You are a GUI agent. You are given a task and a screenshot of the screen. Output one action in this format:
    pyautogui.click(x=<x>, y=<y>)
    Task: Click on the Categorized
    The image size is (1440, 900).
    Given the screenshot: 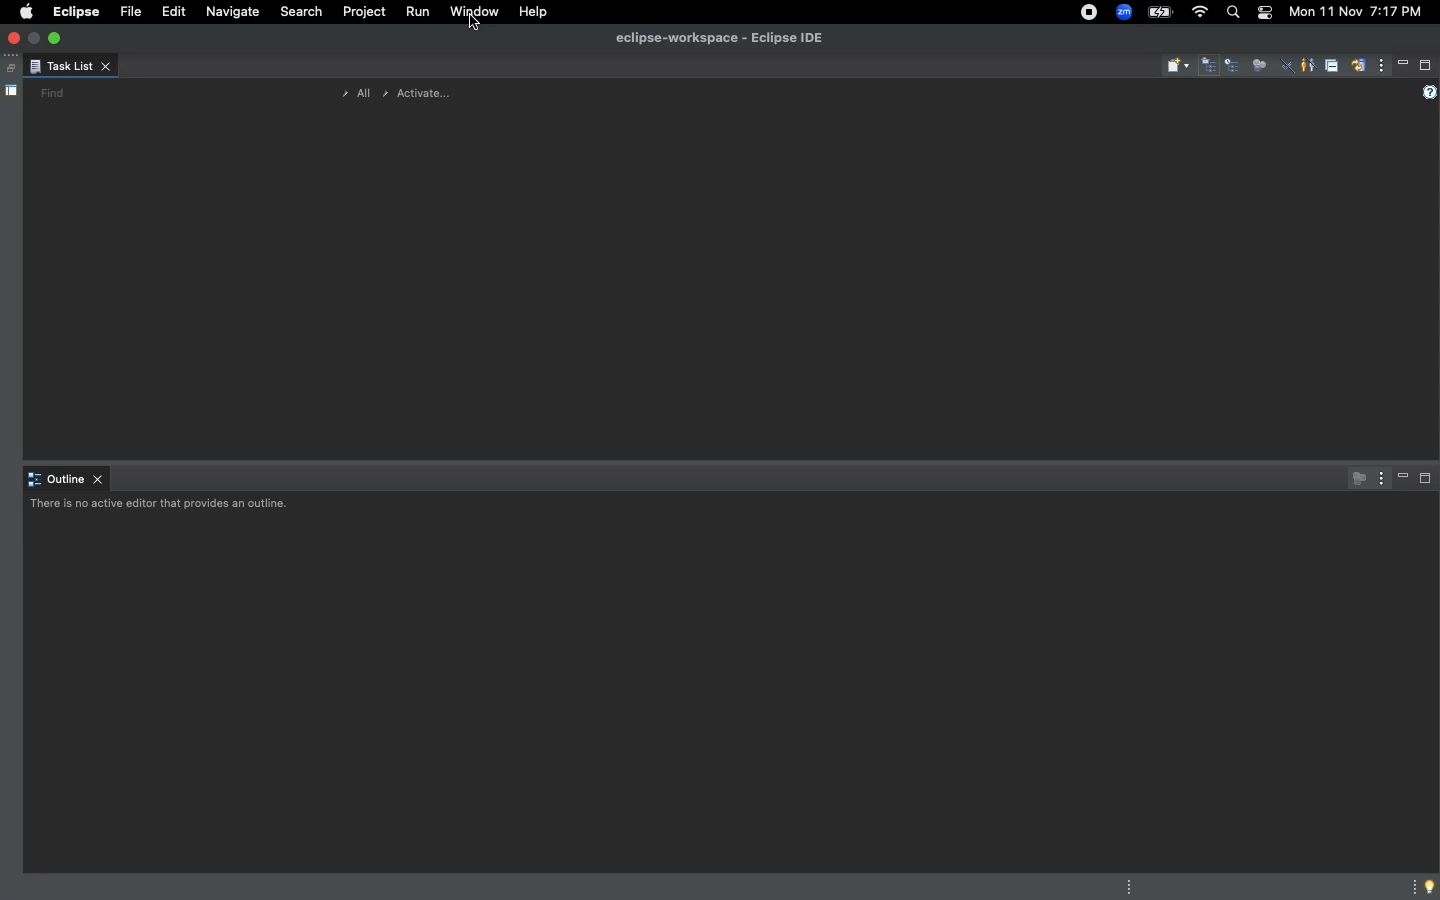 What is the action you would take?
    pyautogui.click(x=1210, y=67)
    